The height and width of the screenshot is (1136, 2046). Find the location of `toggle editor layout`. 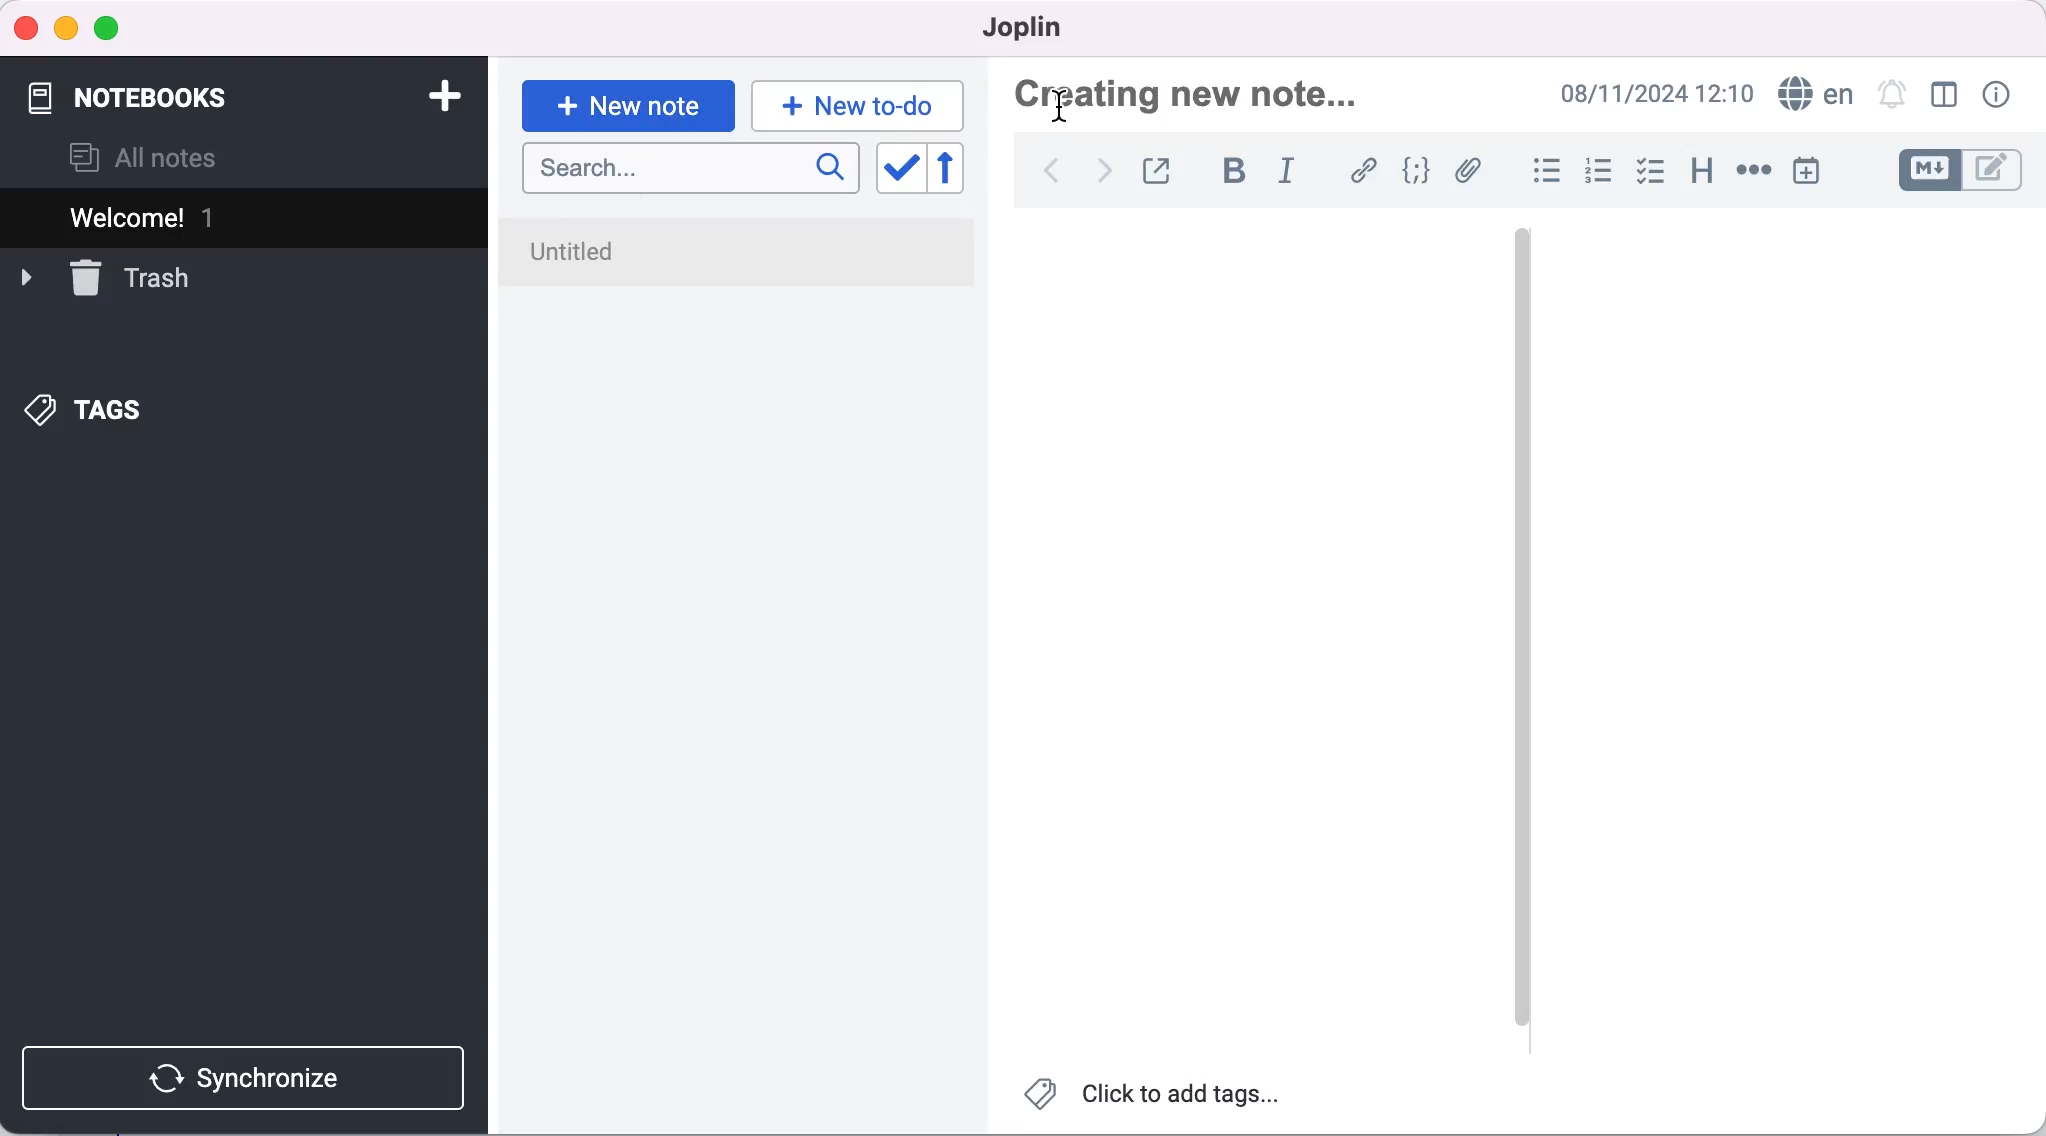

toggle editor layout is located at coordinates (1940, 97).